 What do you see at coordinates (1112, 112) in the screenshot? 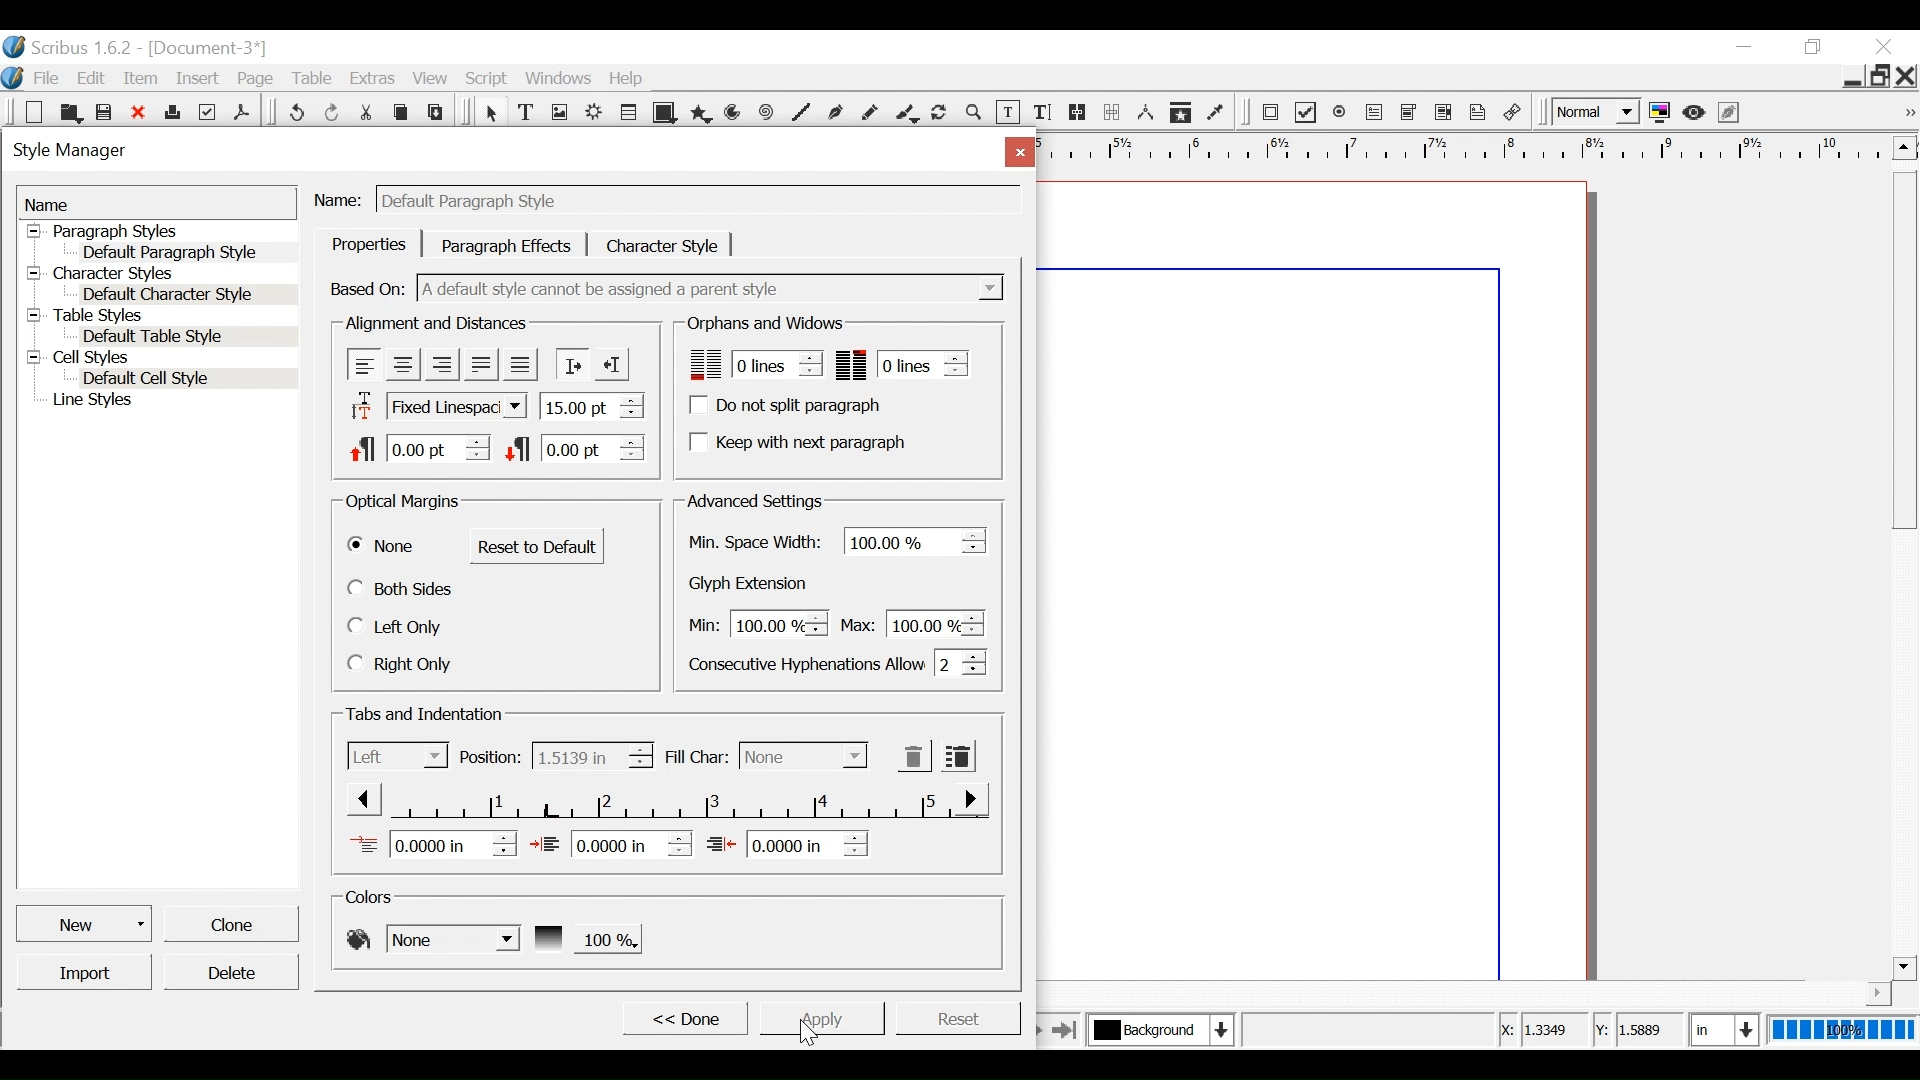
I see `Unlink text frames` at bounding box center [1112, 112].